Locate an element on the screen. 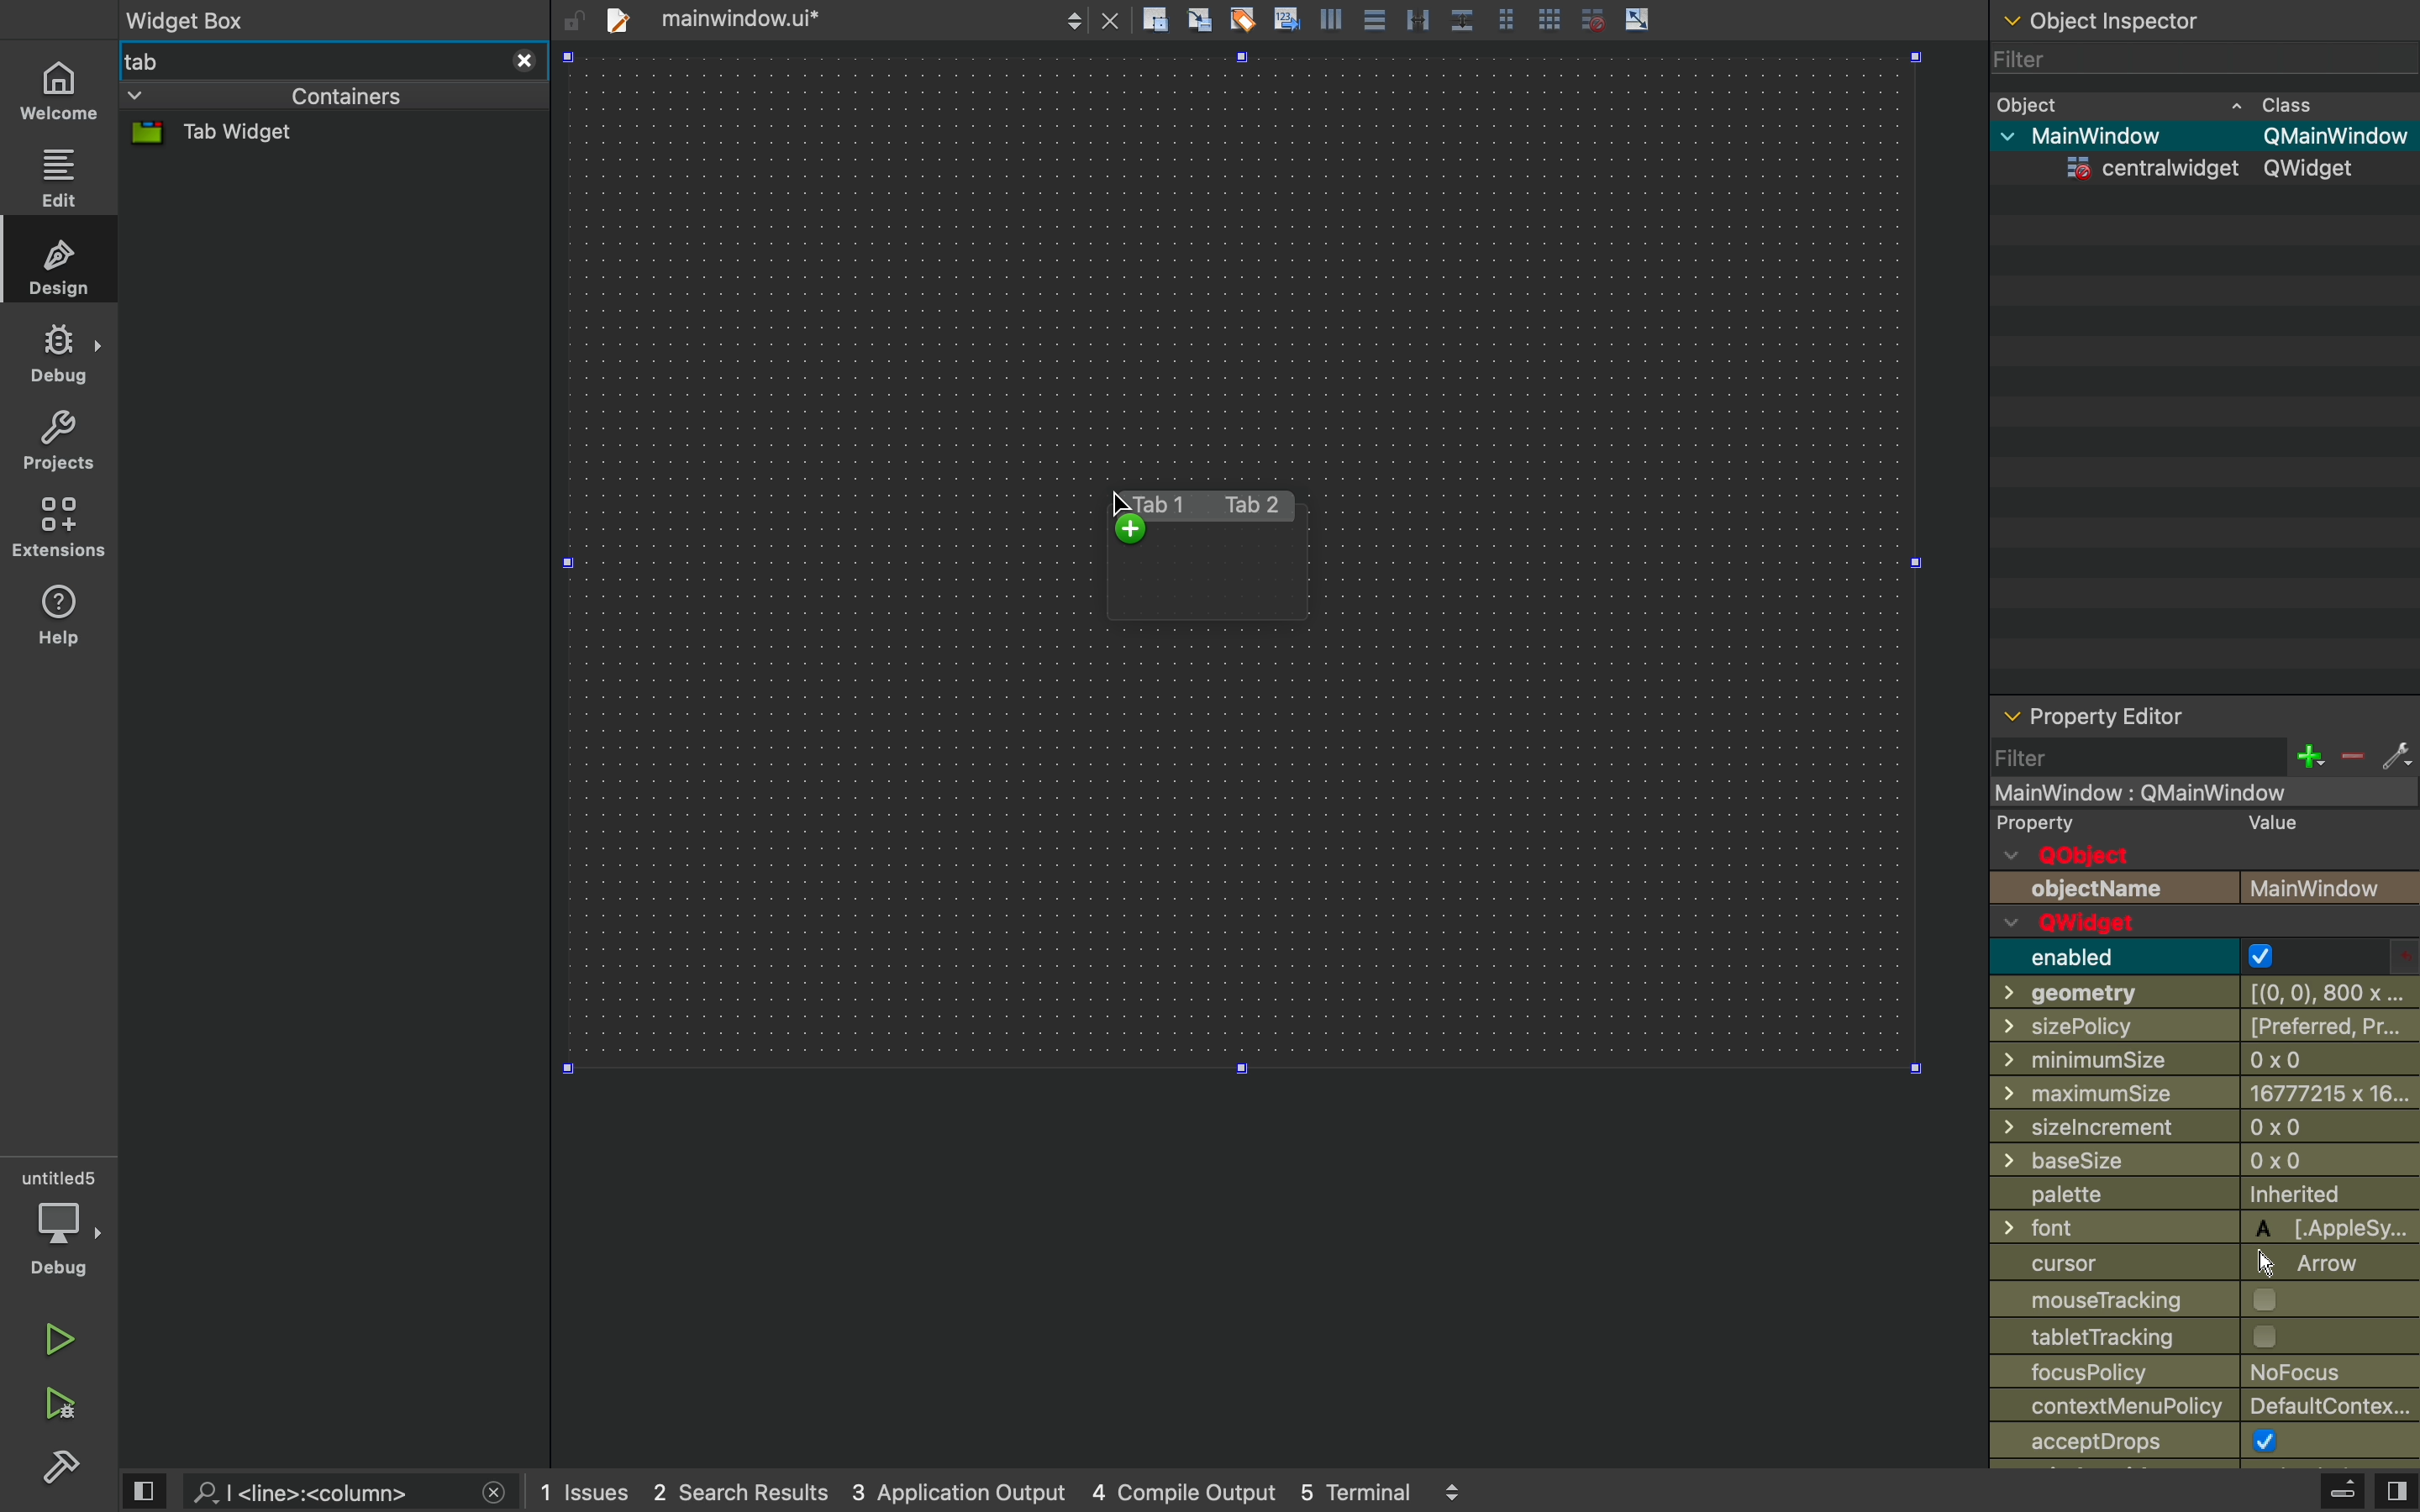 This screenshot has height=1512, width=2420. minimumsize is located at coordinates (2200, 1062).